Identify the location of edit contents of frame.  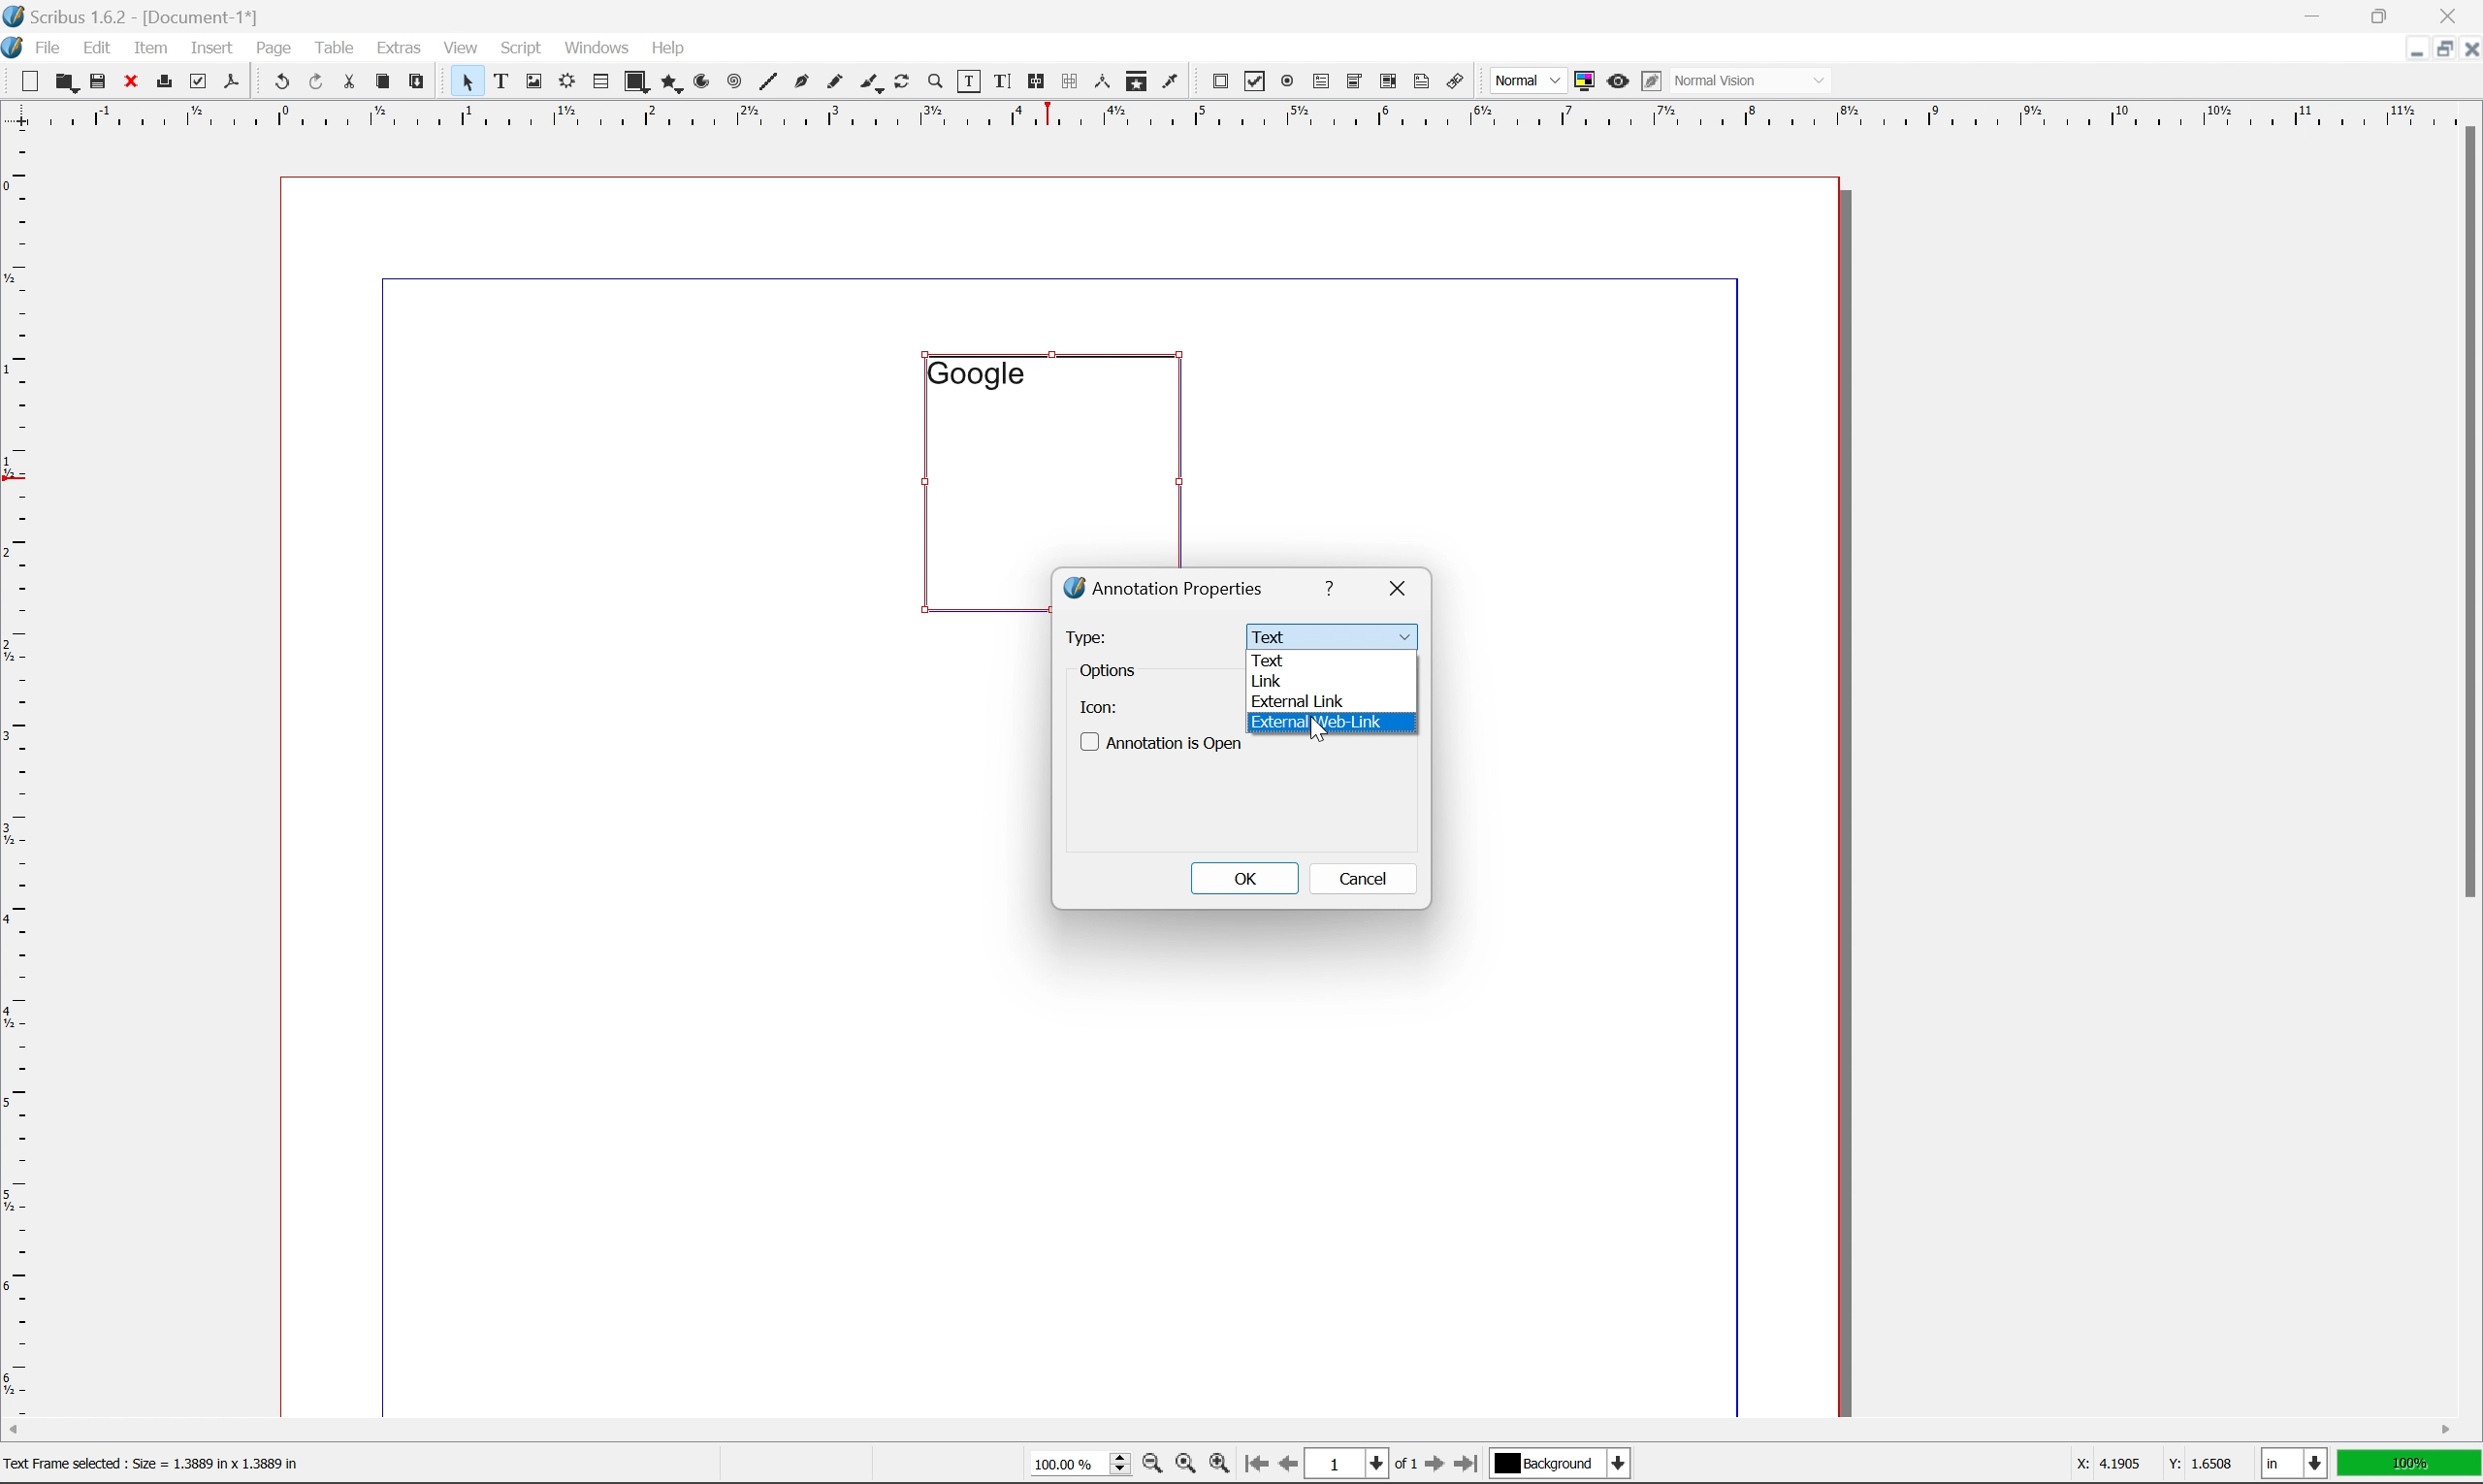
(967, 80).